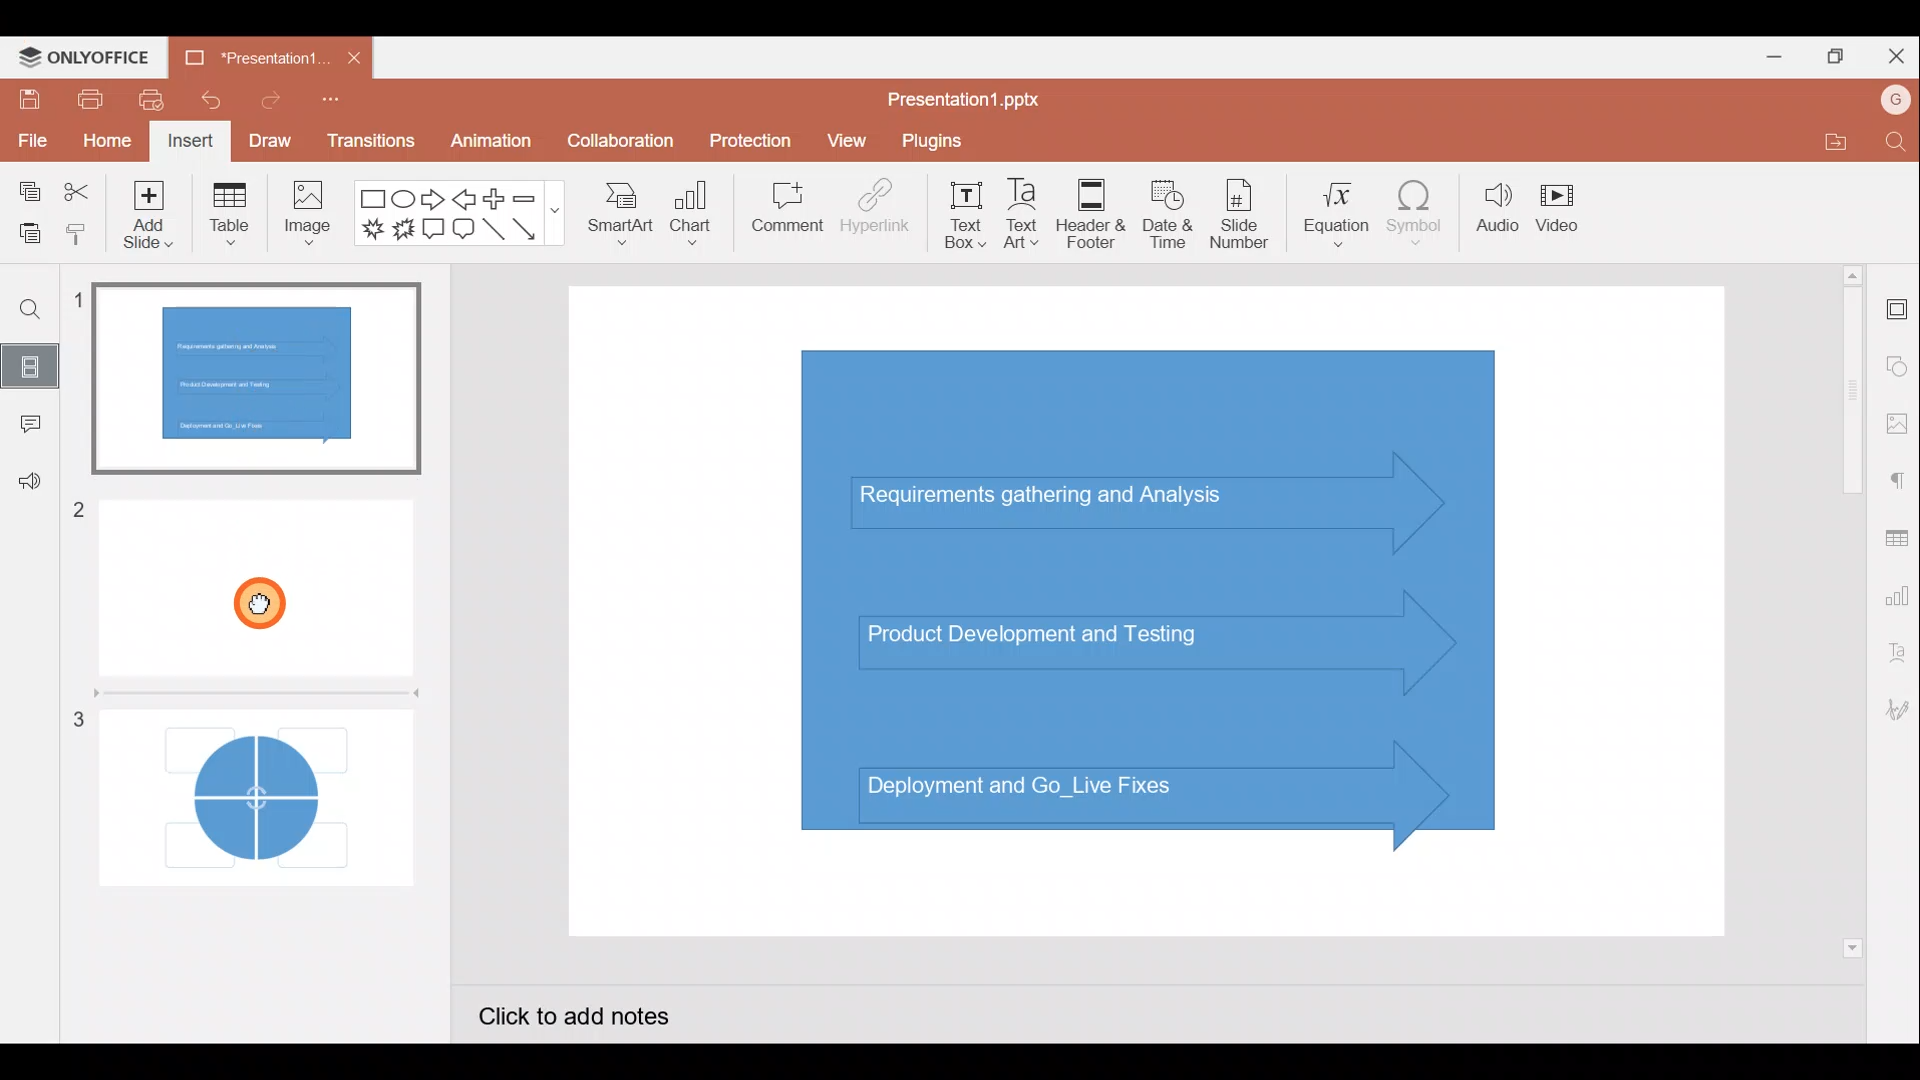  What do you see at coordinates (494, 197) in the screenshot?
I see `Plus` at bounding box center [494, 197].